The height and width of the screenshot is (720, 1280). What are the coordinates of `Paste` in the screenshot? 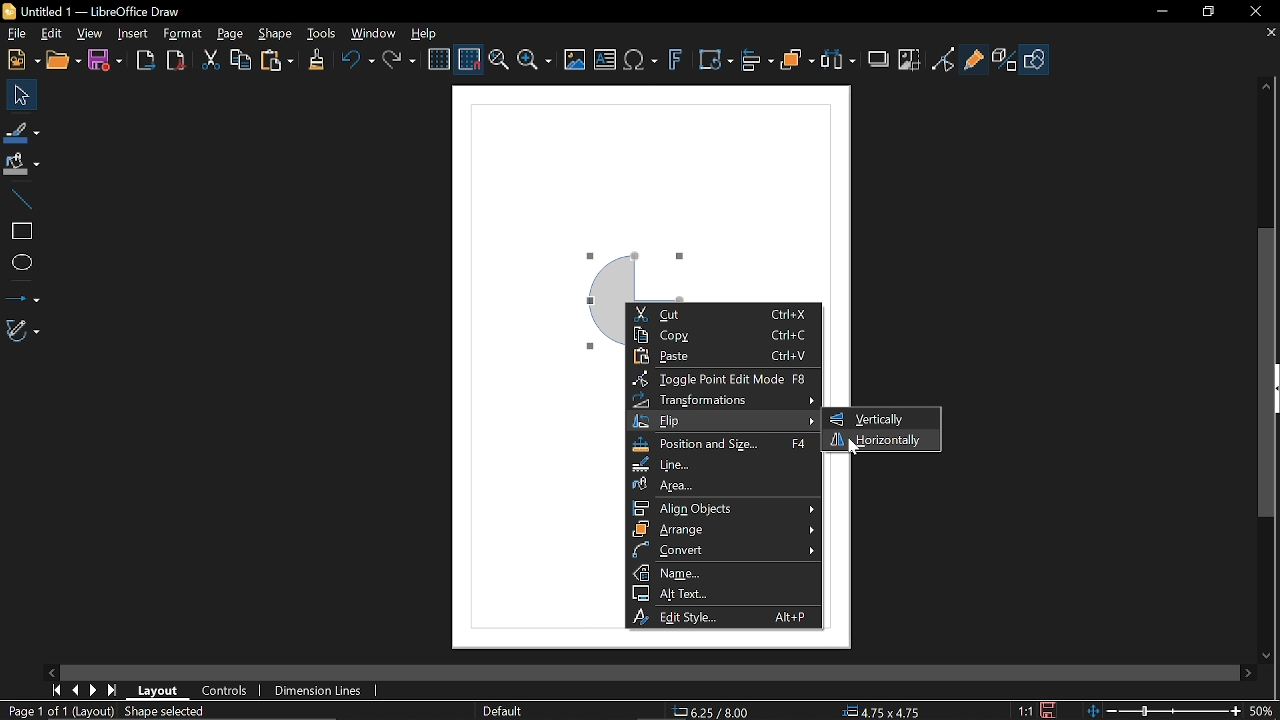 It's located at (277, 62).